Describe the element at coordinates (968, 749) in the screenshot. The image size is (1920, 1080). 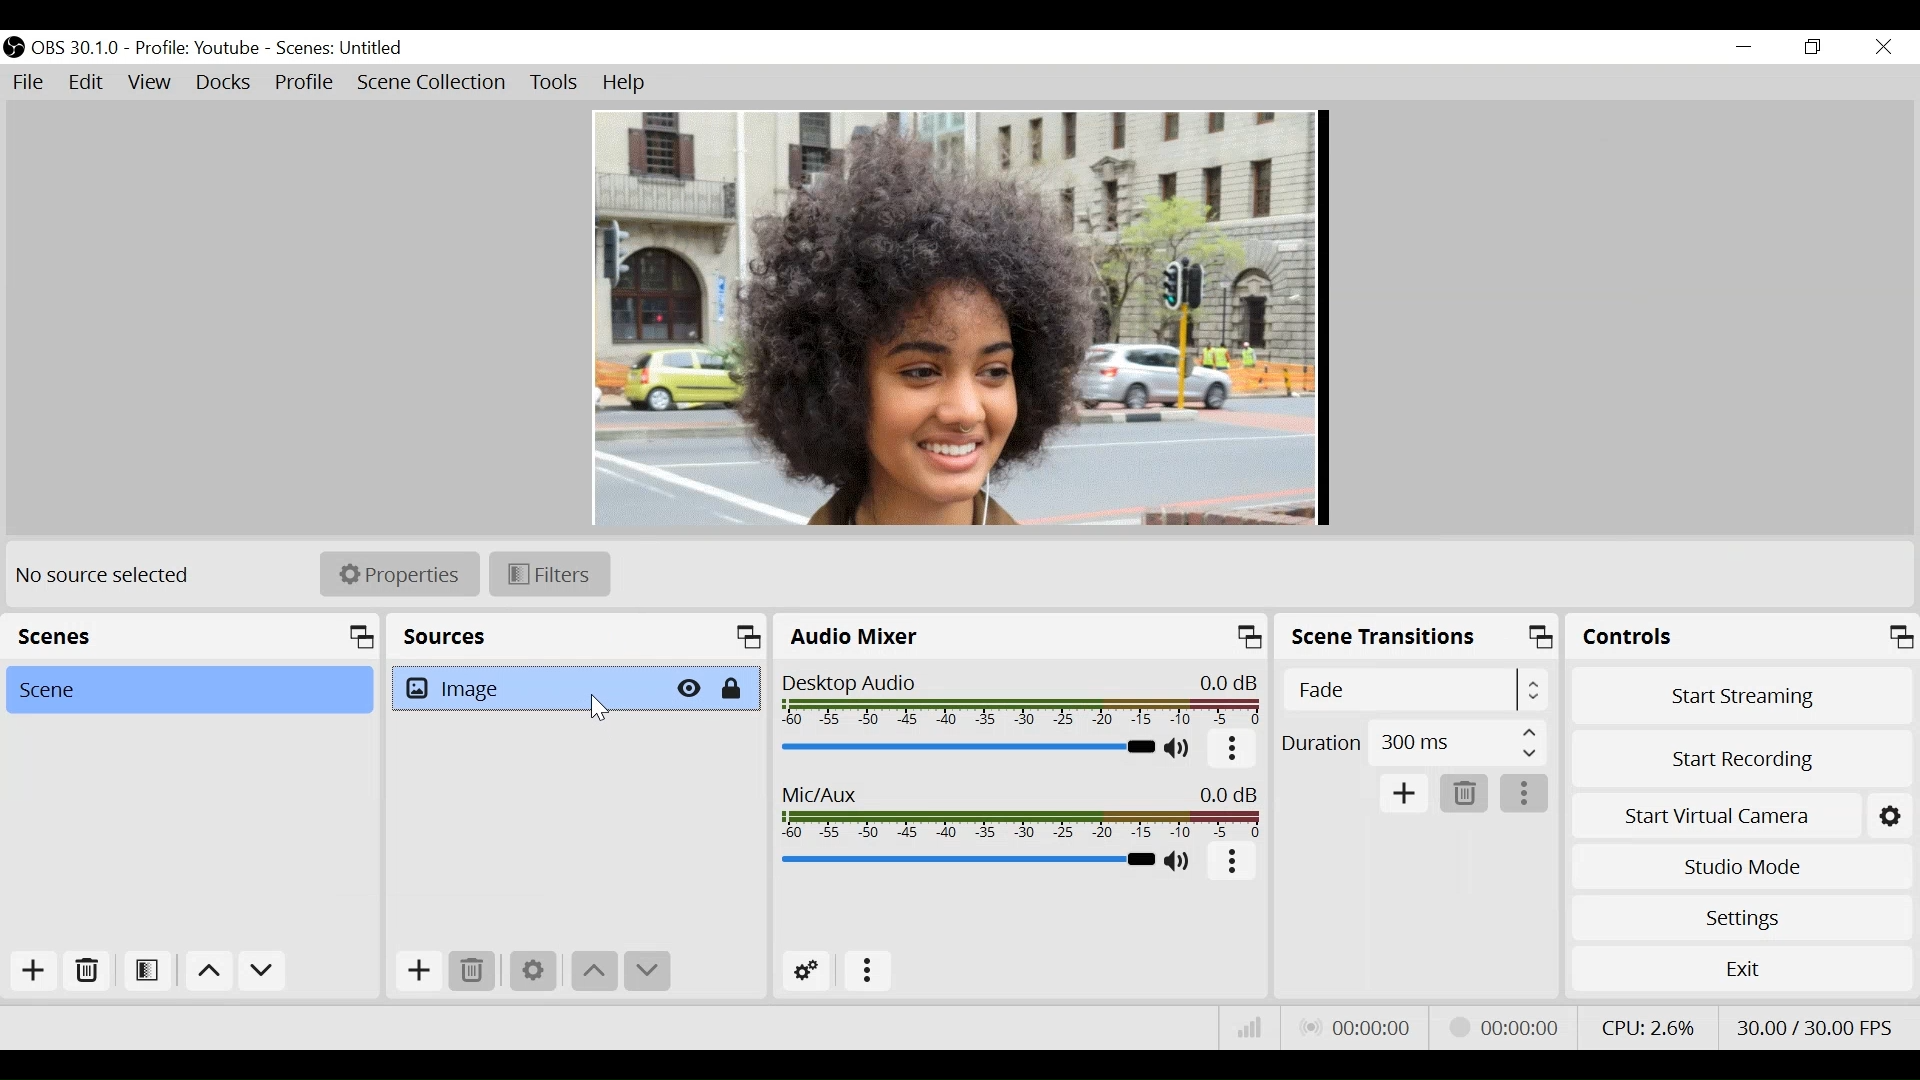
I see `Desktop Audio Slider` at that location.